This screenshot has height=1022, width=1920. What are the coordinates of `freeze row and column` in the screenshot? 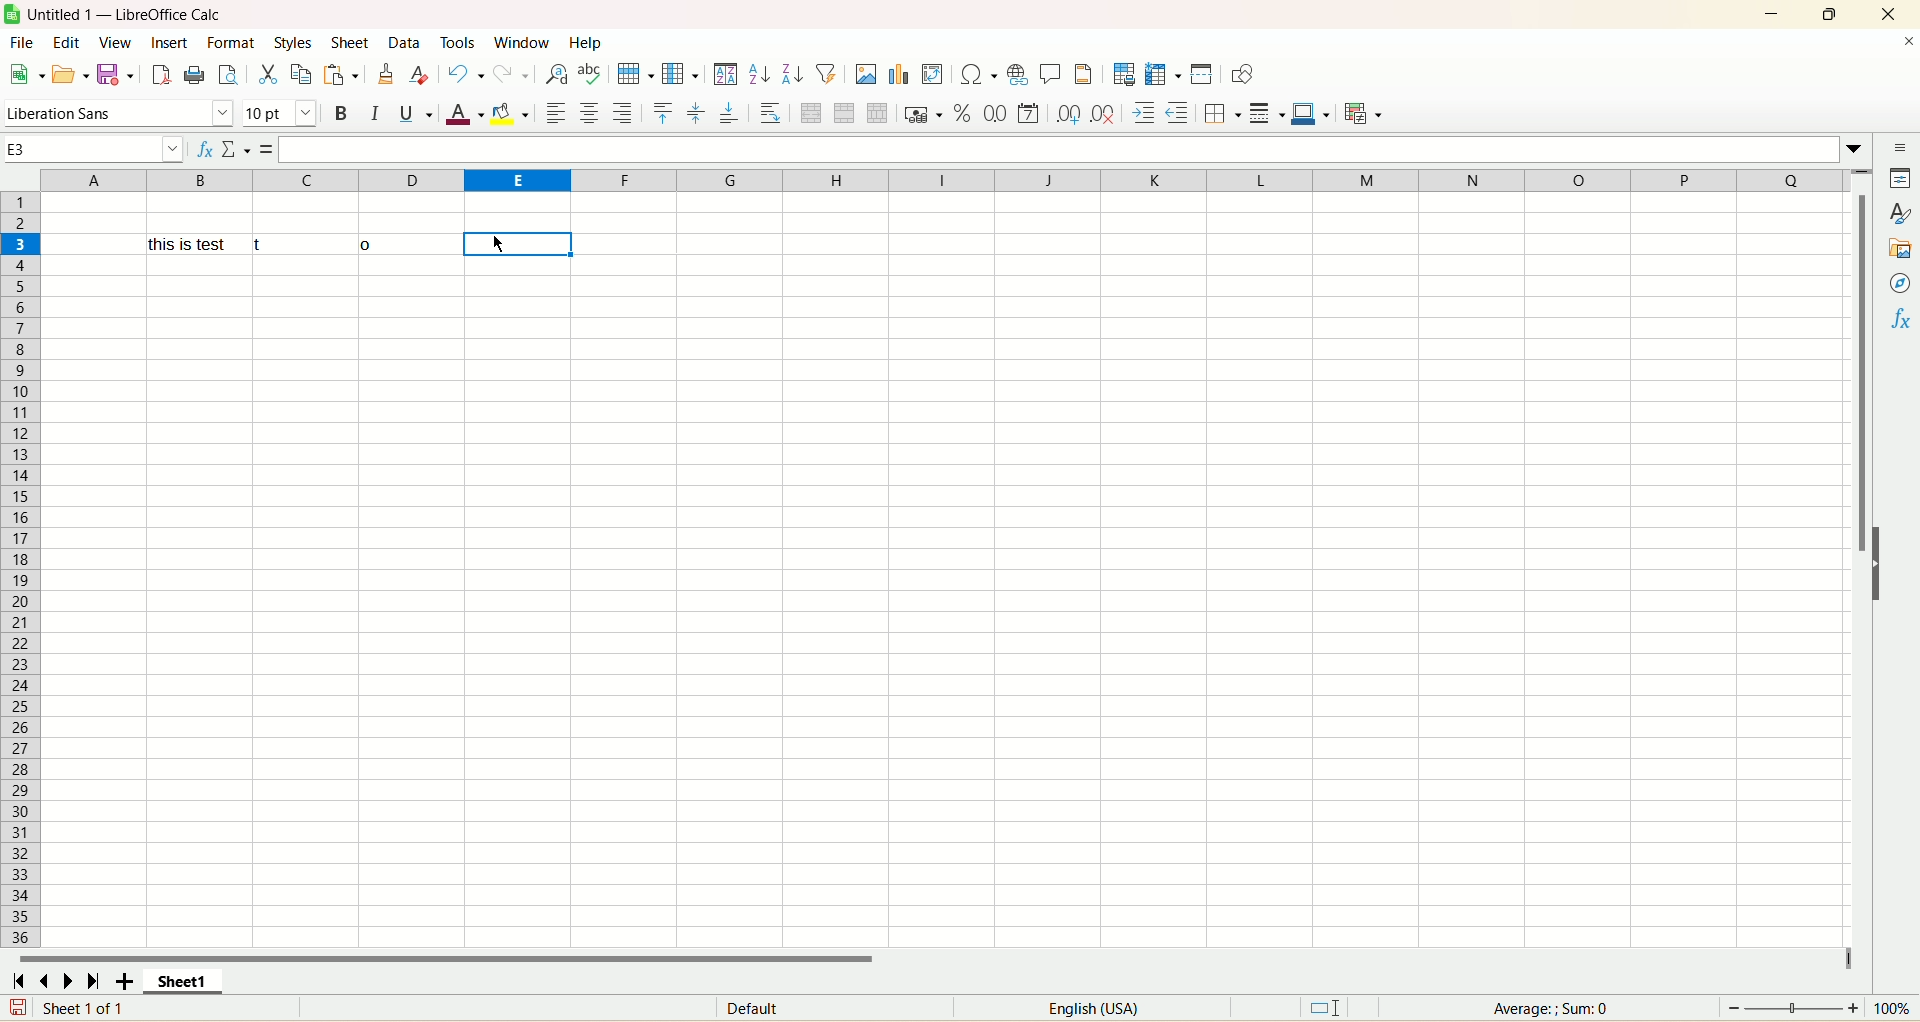 It's located at (1162, 76).